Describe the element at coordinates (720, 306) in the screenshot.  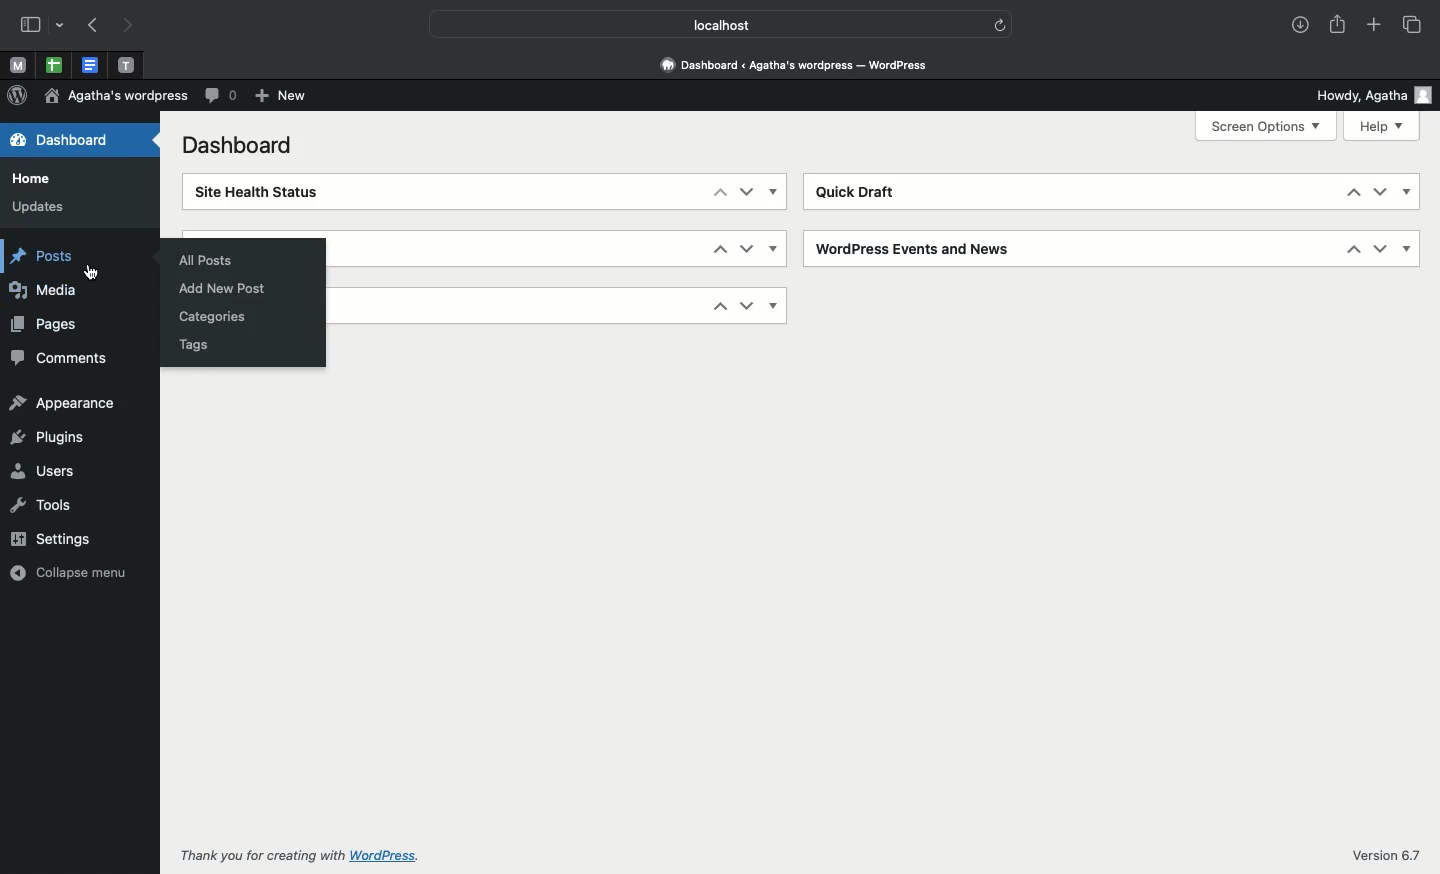
I see `Up` at that location.